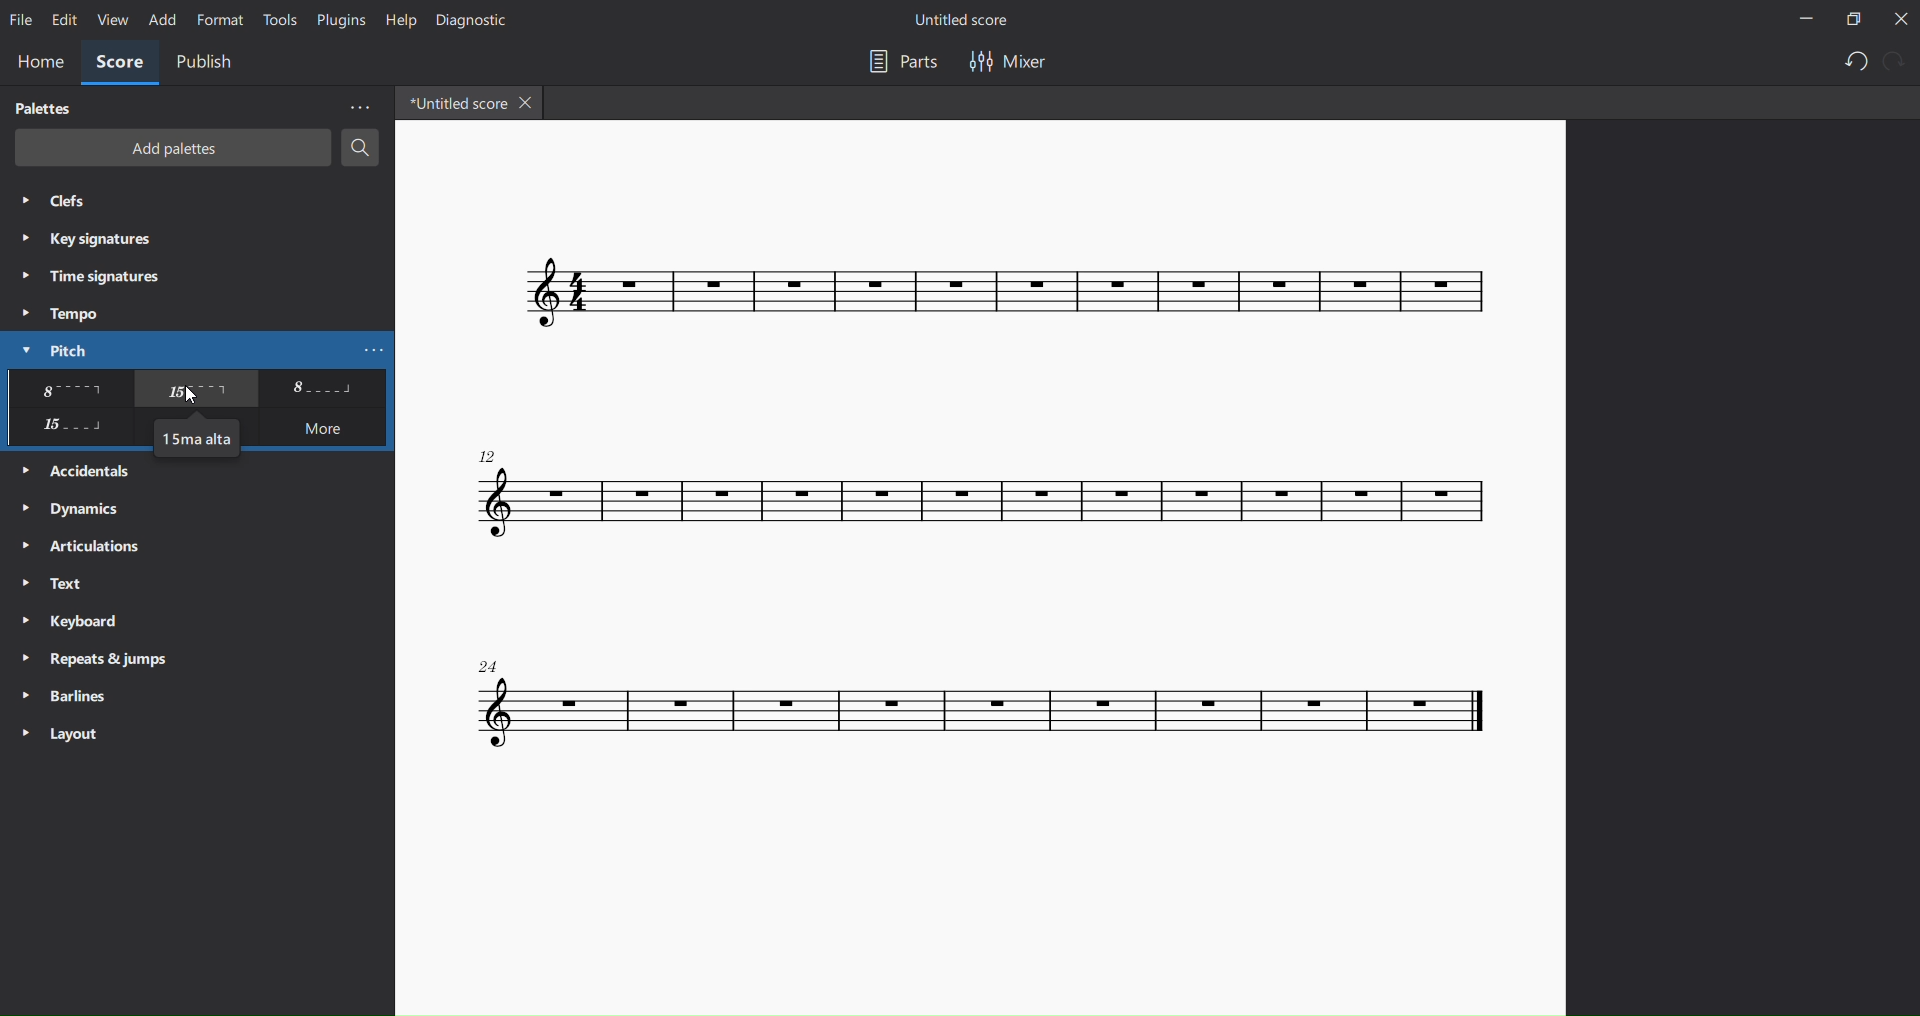 The height and width of the screenshot is (1016, 1920). I want to click on more pitch options, so click(375, 350).